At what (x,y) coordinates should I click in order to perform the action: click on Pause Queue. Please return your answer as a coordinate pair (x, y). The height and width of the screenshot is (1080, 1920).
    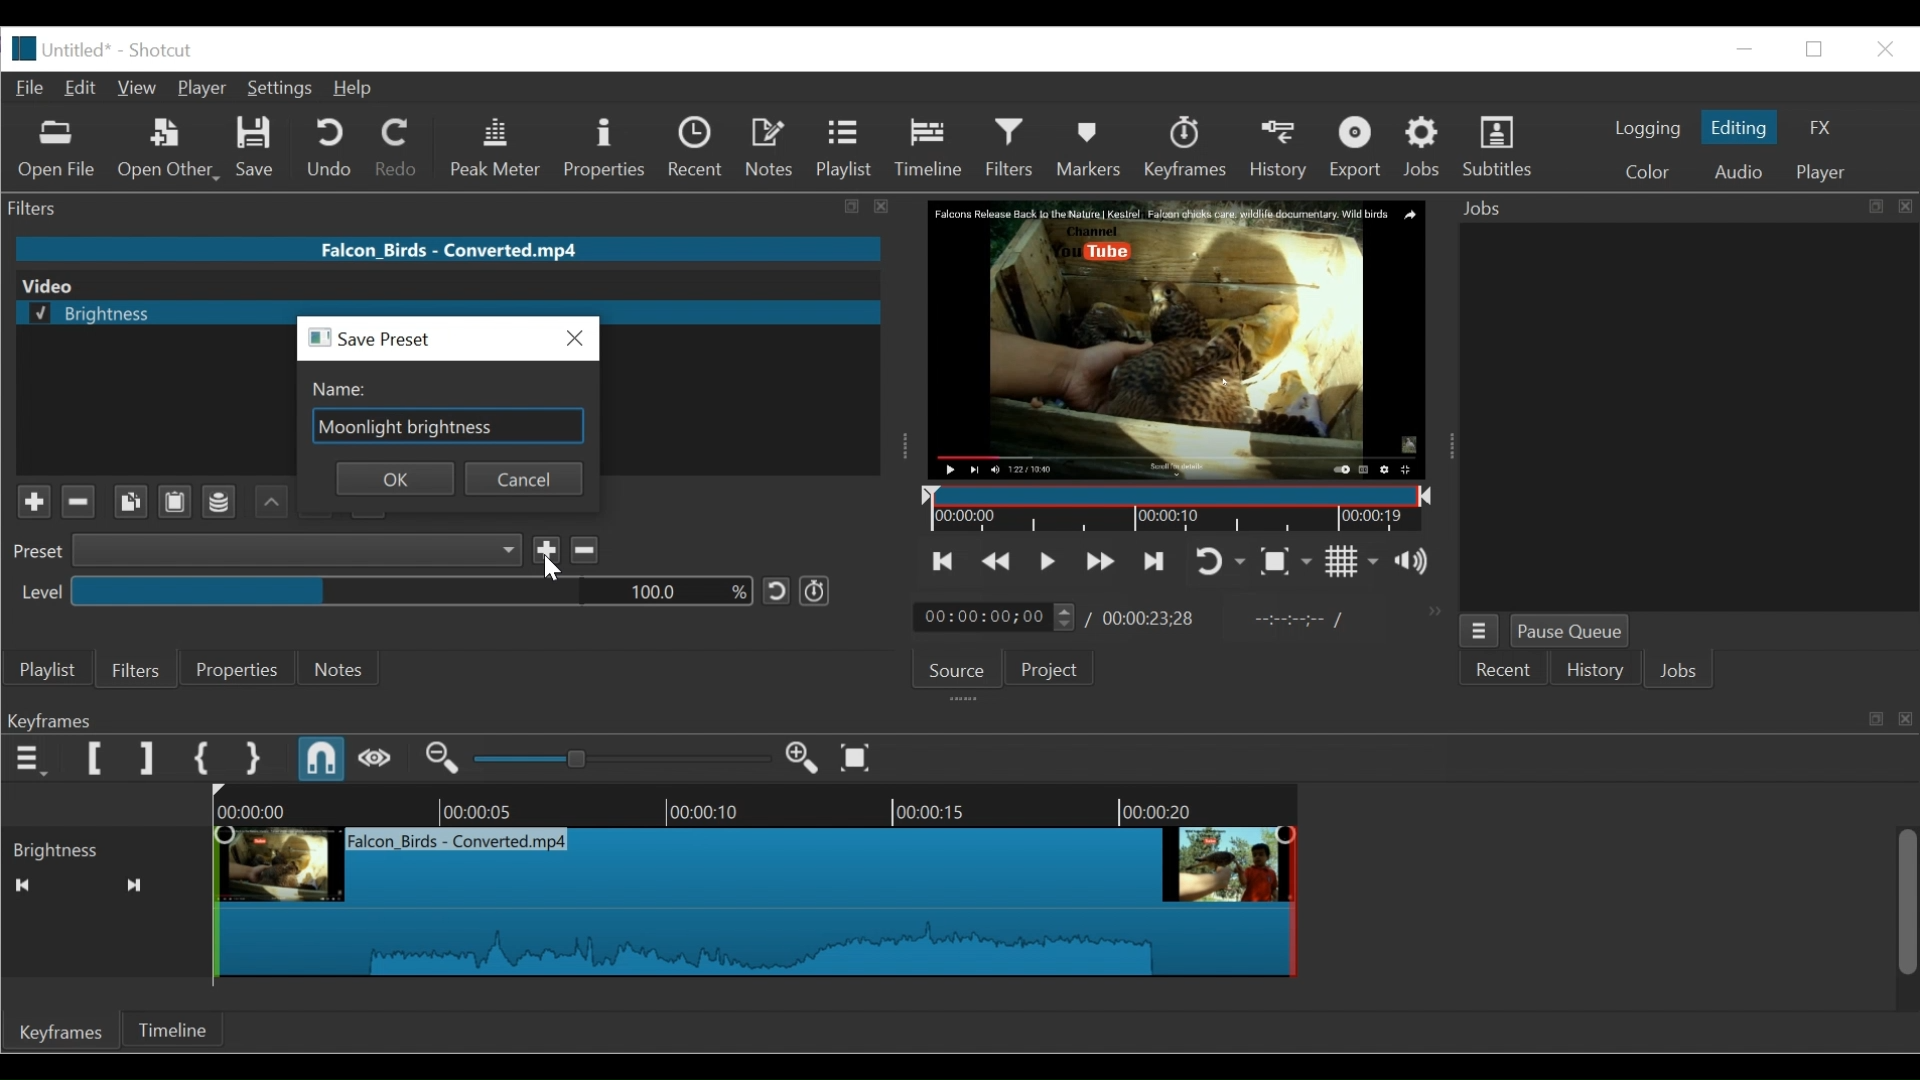
    Looking at the image, I should click on (1569, 632).